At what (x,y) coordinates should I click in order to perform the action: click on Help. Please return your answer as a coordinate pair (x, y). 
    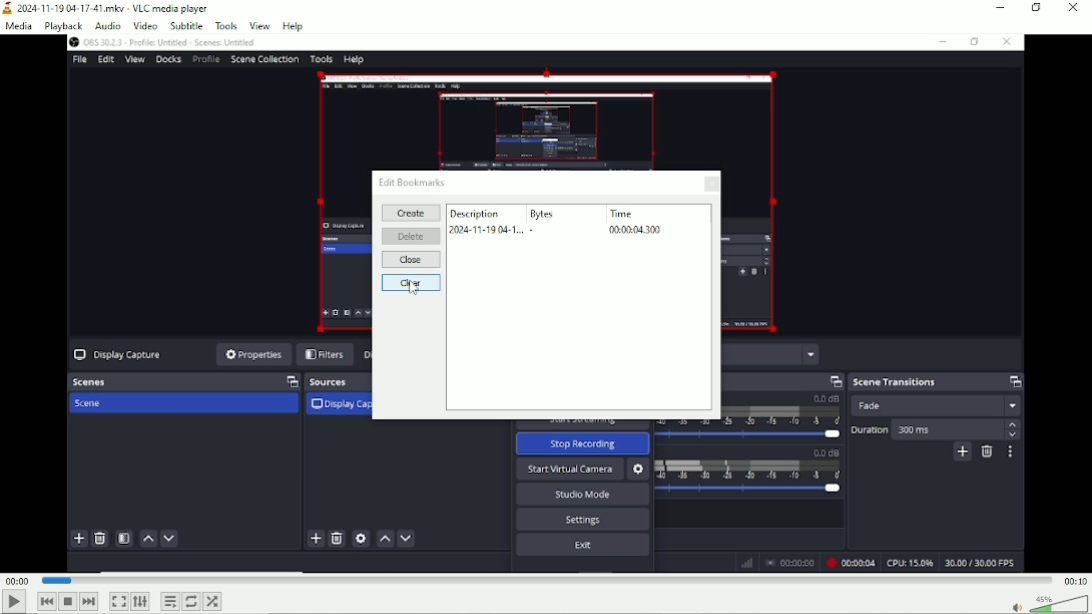
    Looking at the image, I should click on (293, 26).